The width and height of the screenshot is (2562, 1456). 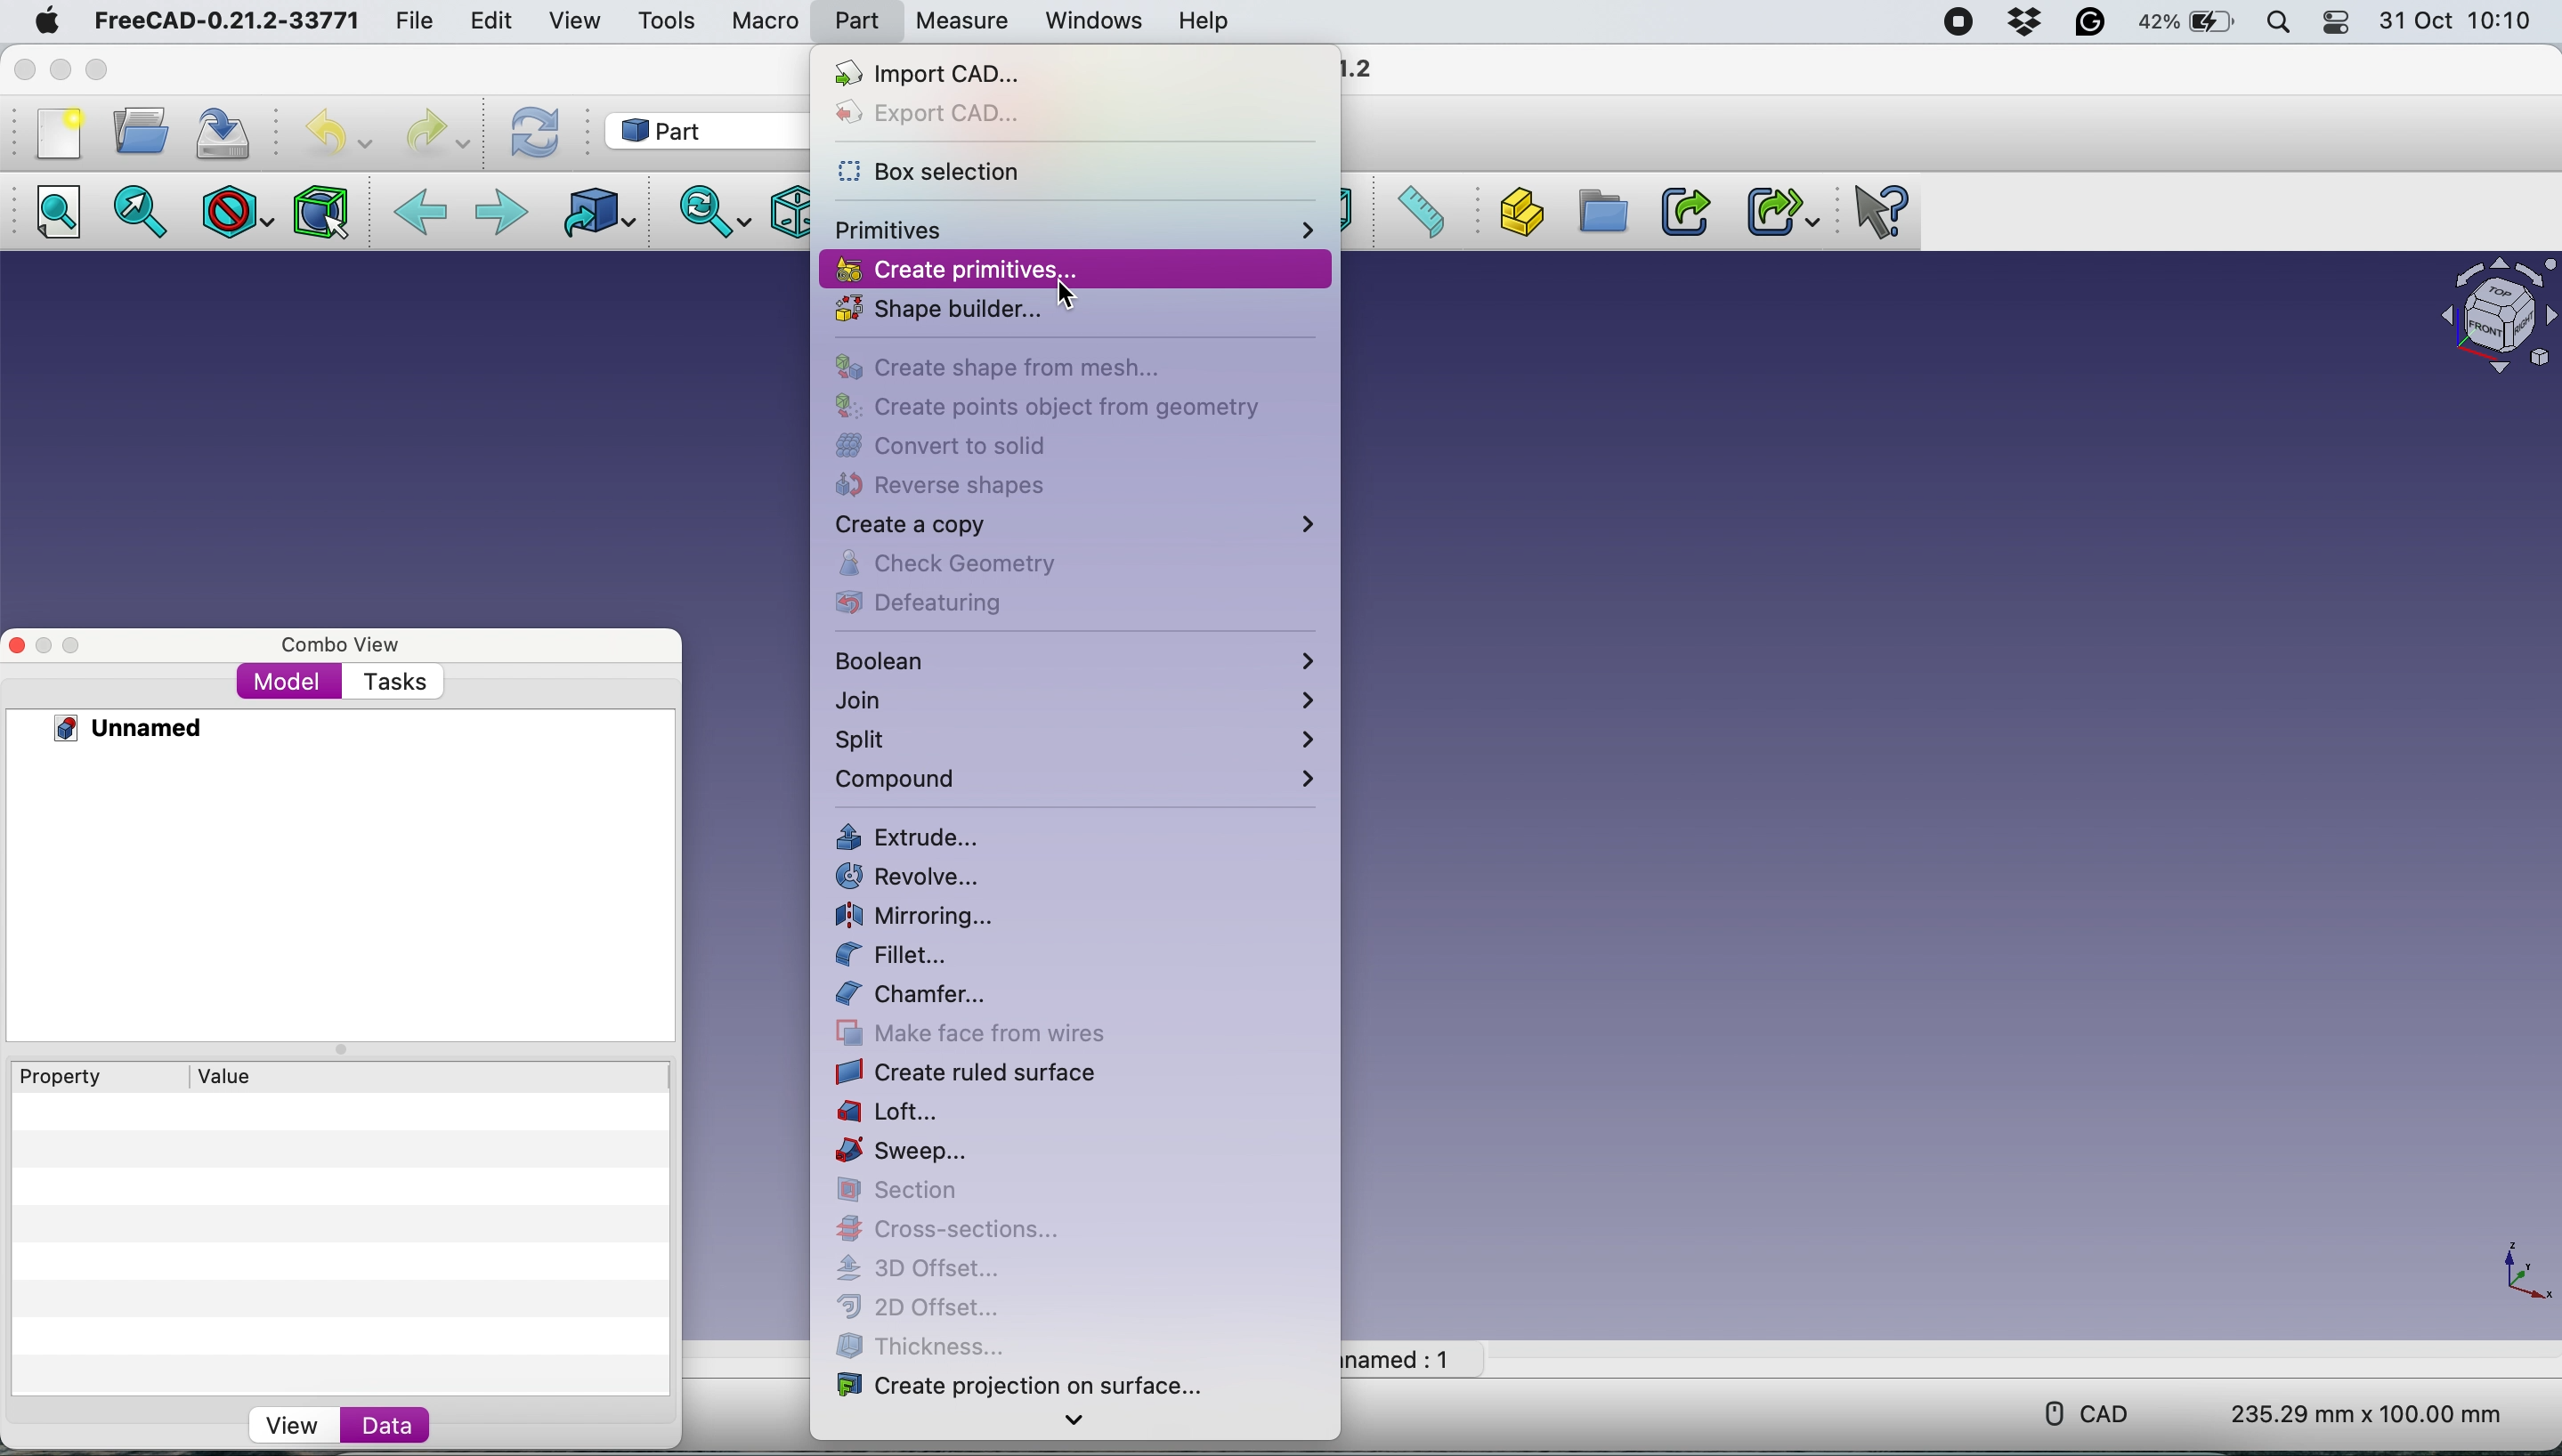 What do you see at coordinates (2028, 23) in the screenshot?
I see `Dropbox` at bounding box center [2028, 23].